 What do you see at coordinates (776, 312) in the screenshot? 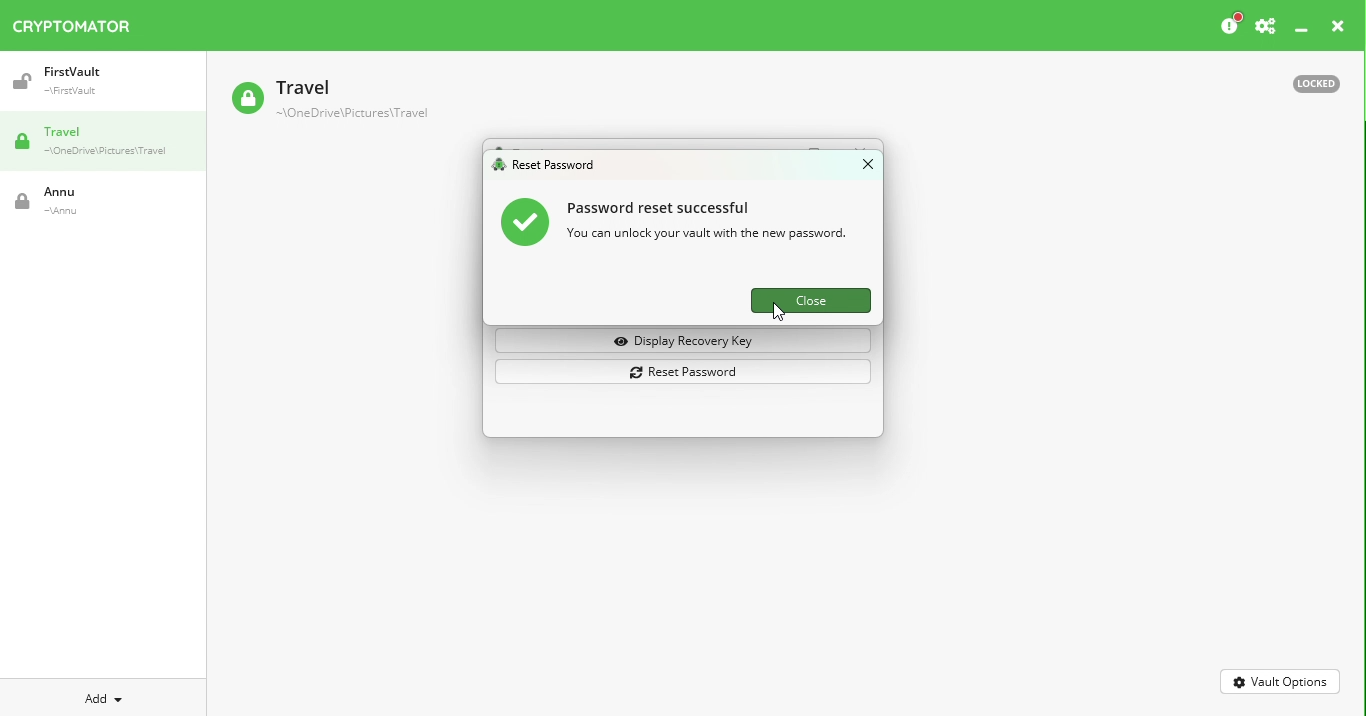
I see `Cursor` at bounding box center [776, 312].